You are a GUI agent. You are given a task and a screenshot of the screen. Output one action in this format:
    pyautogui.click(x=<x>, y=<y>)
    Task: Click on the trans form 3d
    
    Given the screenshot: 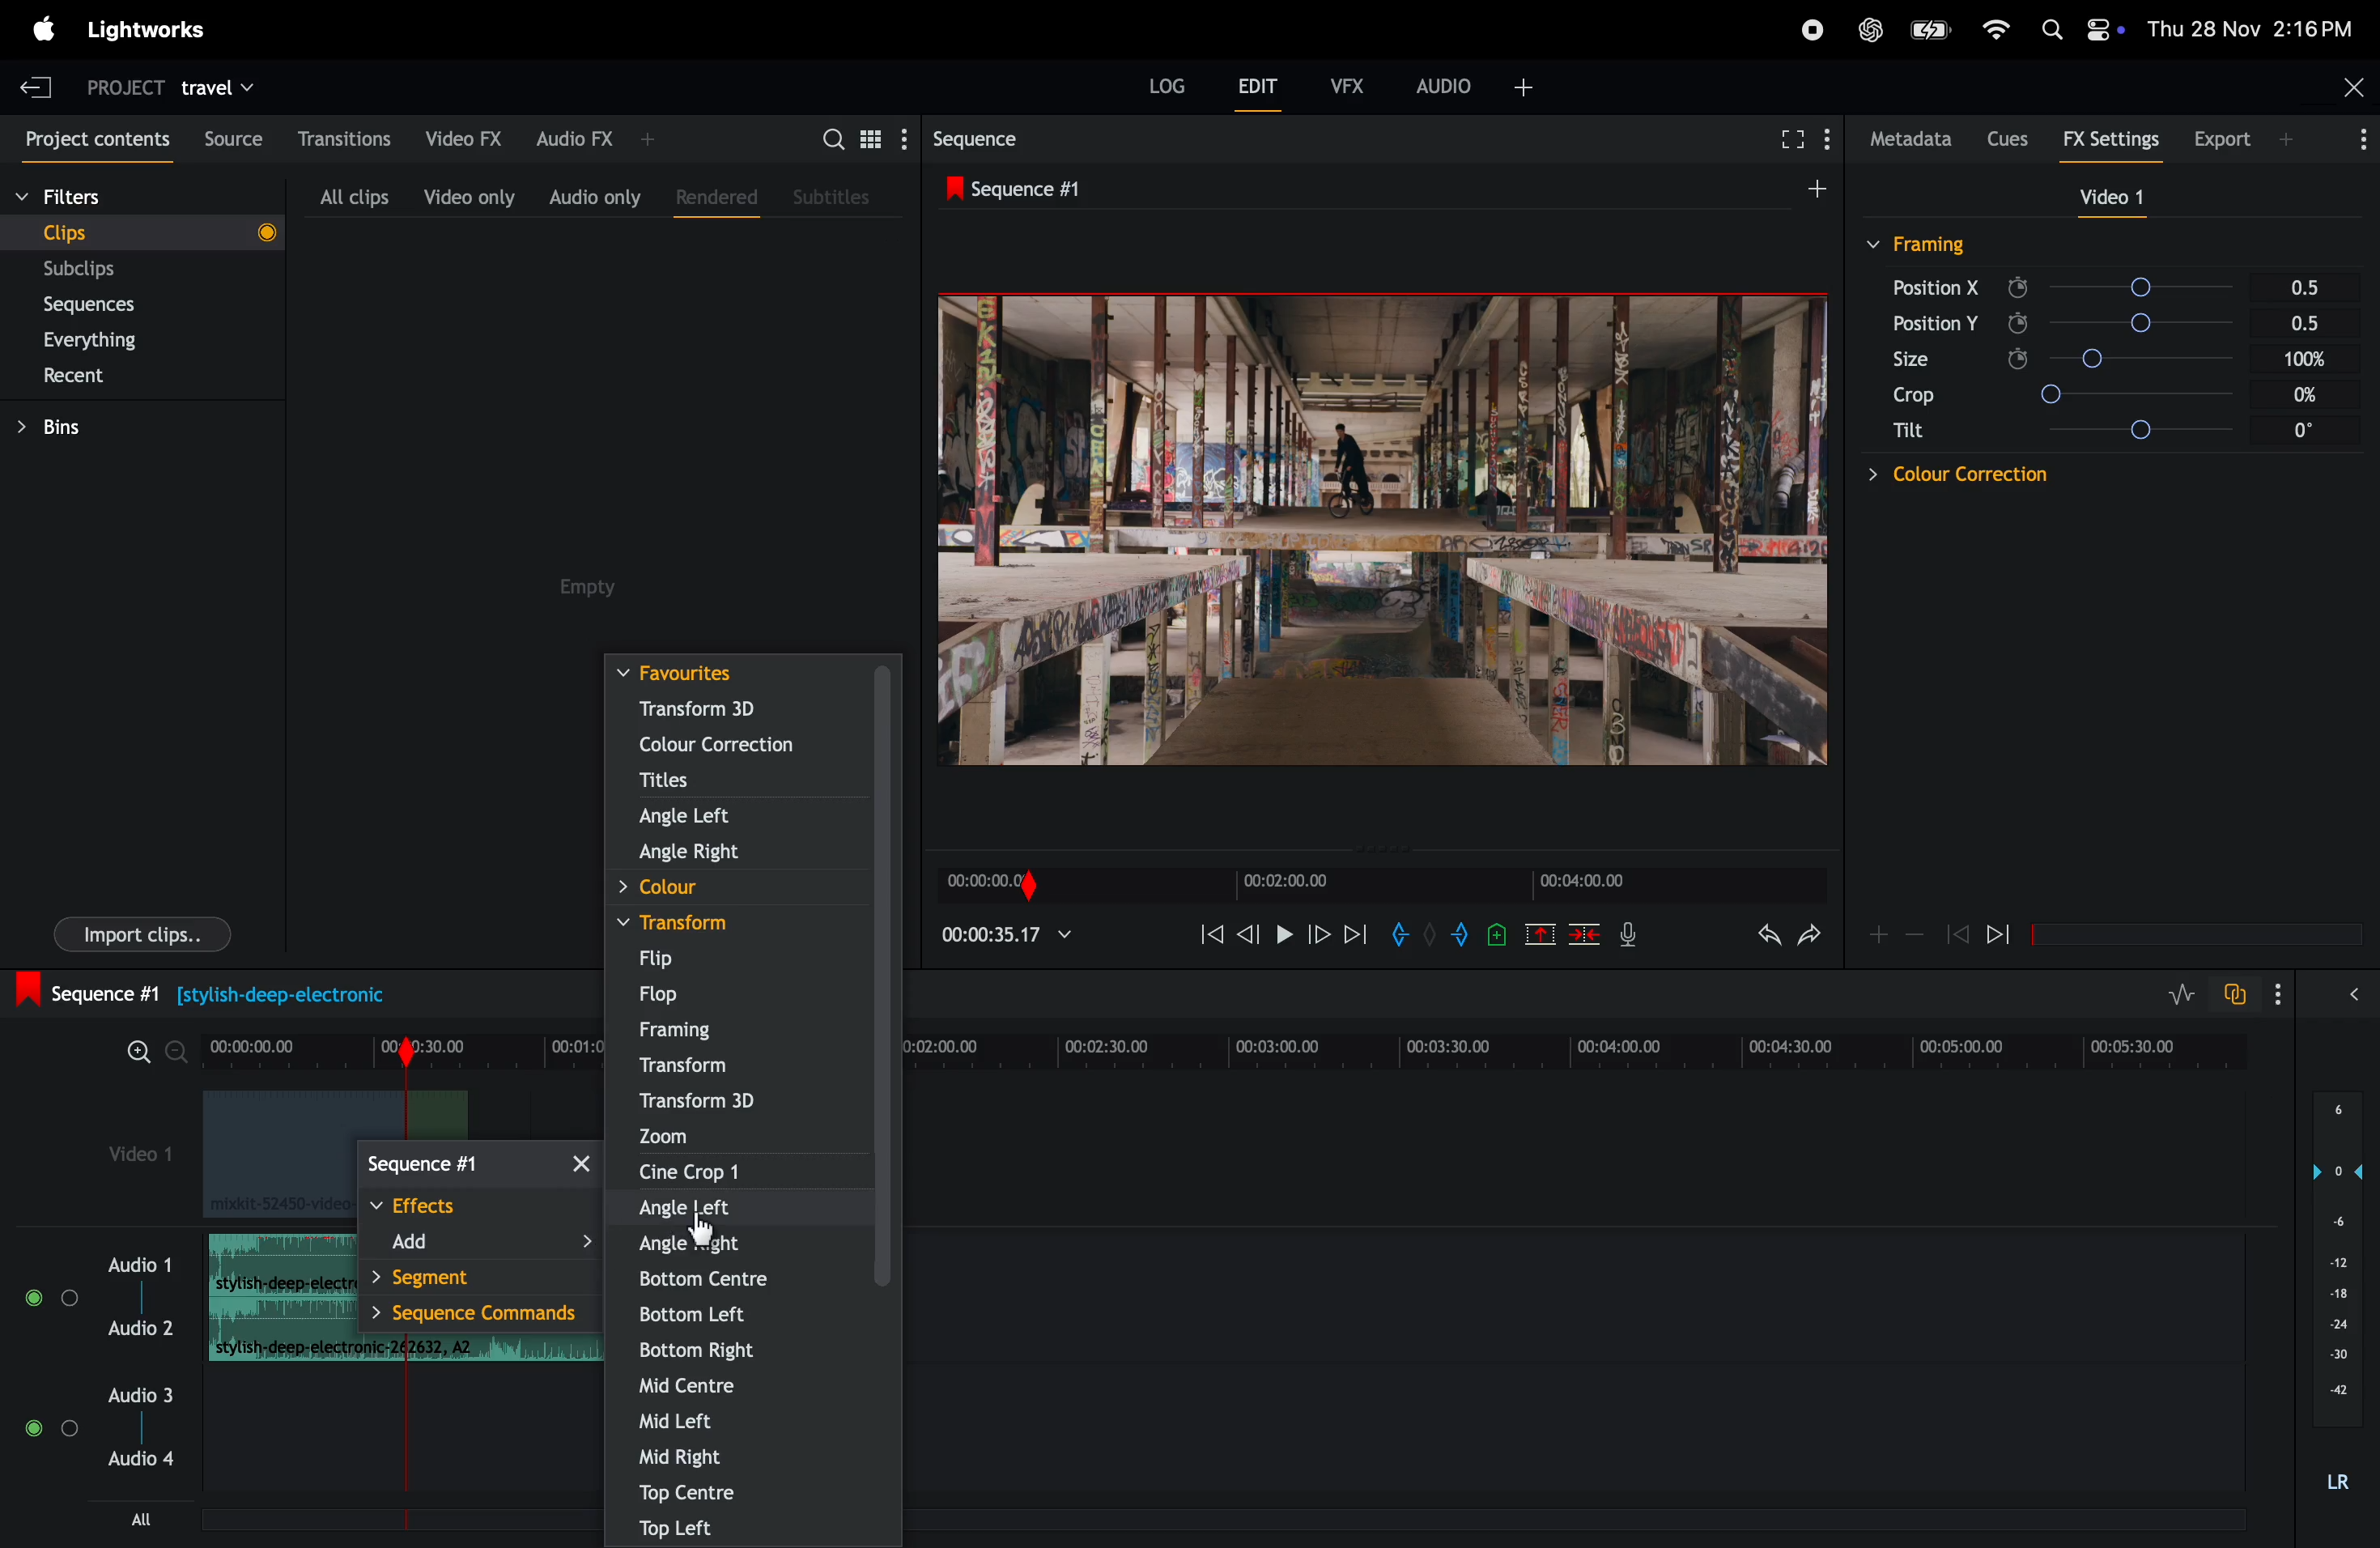 What is the action you would take?
    pyautogui.click(x=722, y=709)
    